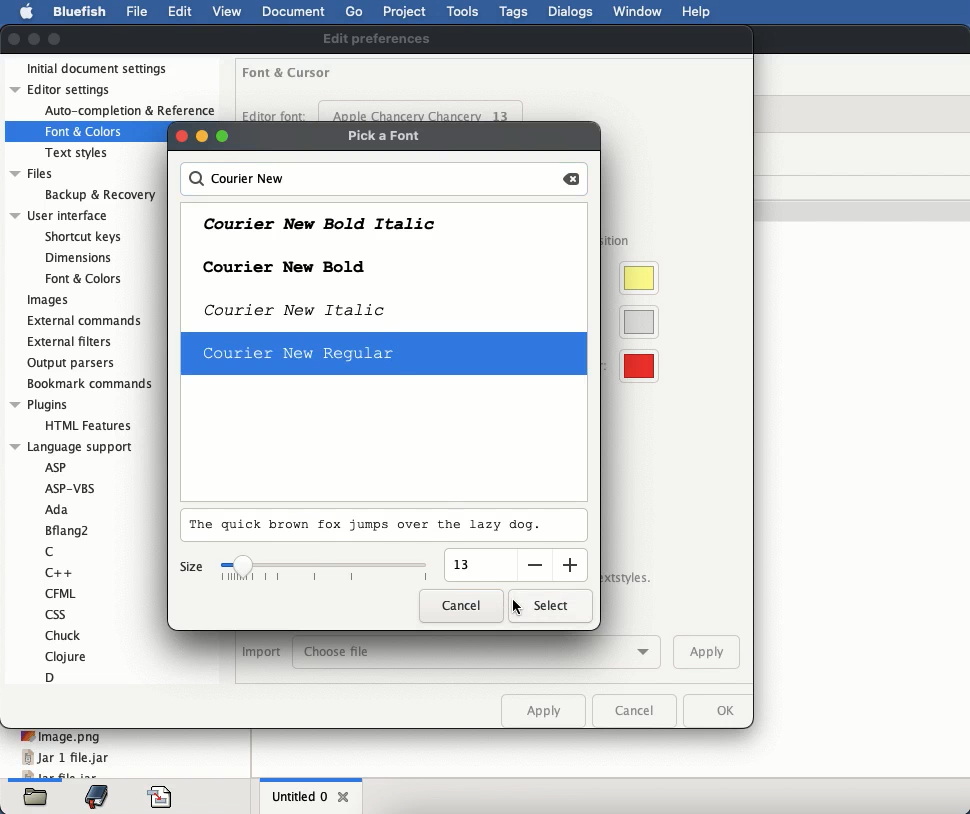 This screenshot has height=814, width=970. Describe the element at coordinates (382, 527) in the screenshot. I see `preview` at that location.